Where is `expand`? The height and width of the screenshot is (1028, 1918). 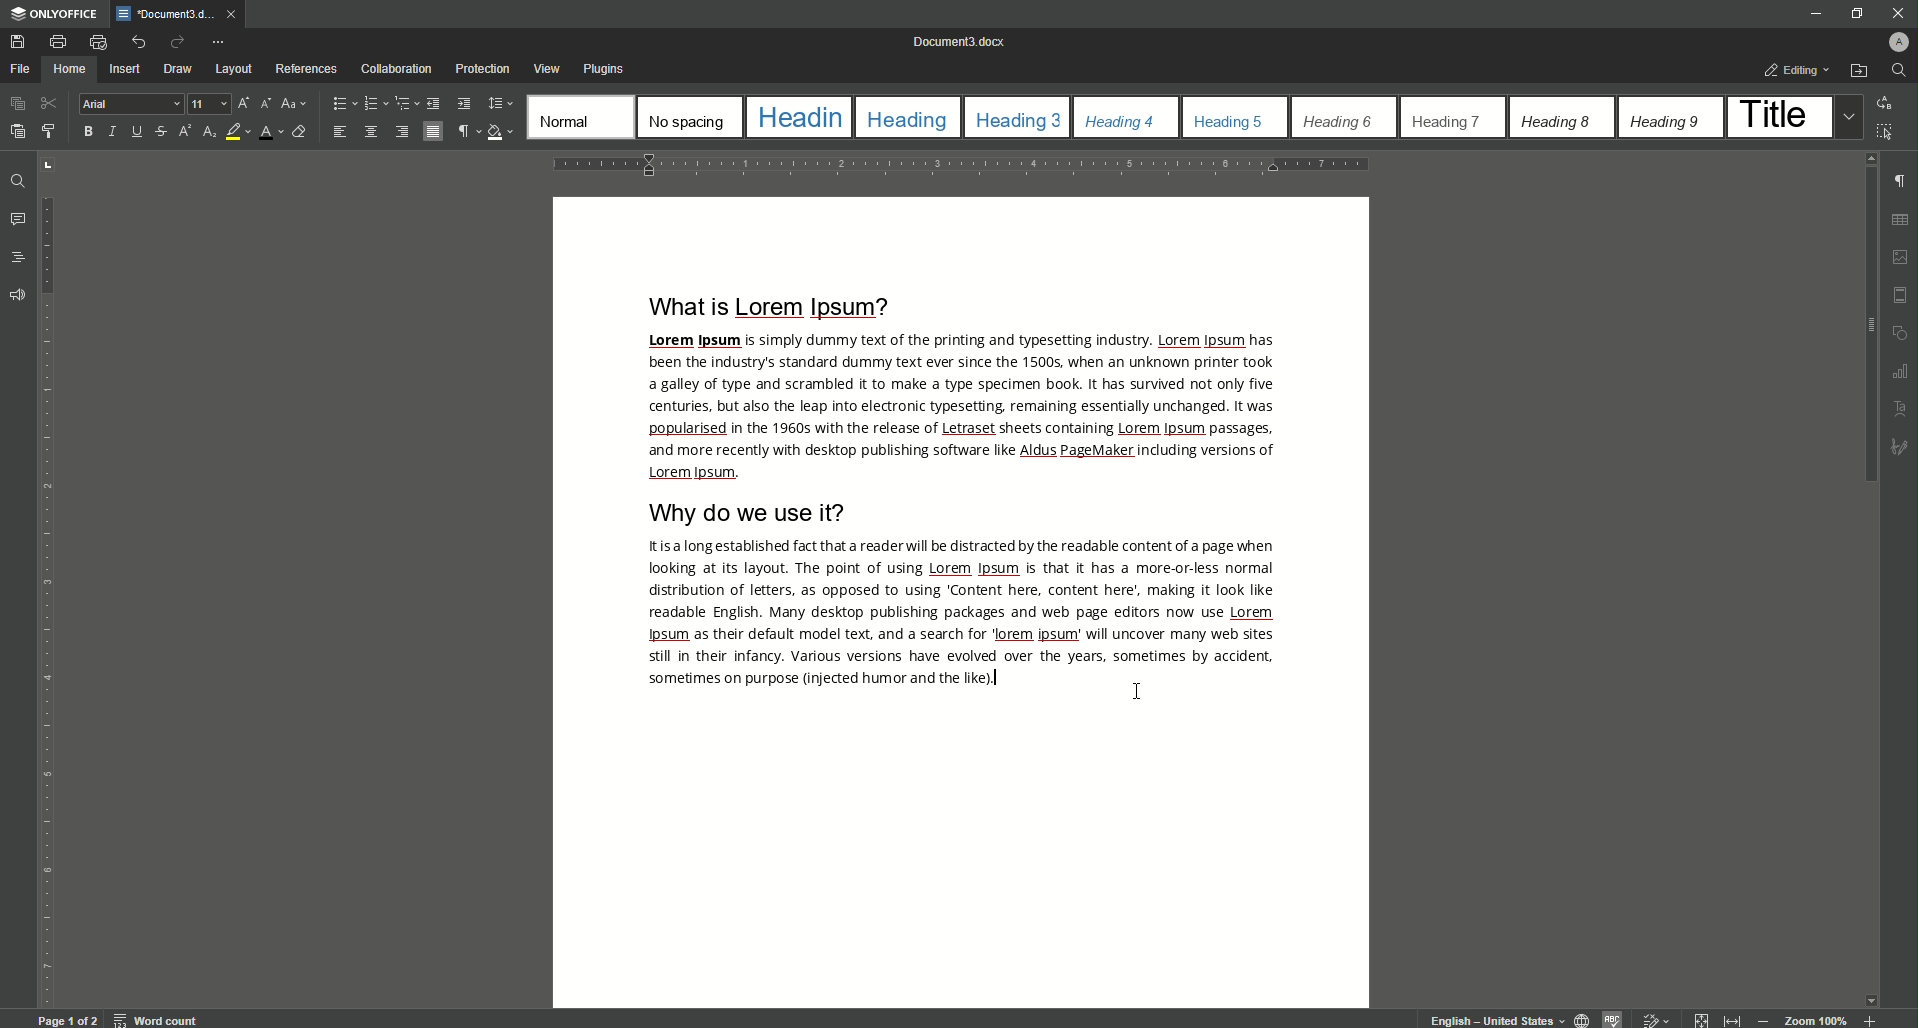 expand is located at coordinates (1730, 1020).